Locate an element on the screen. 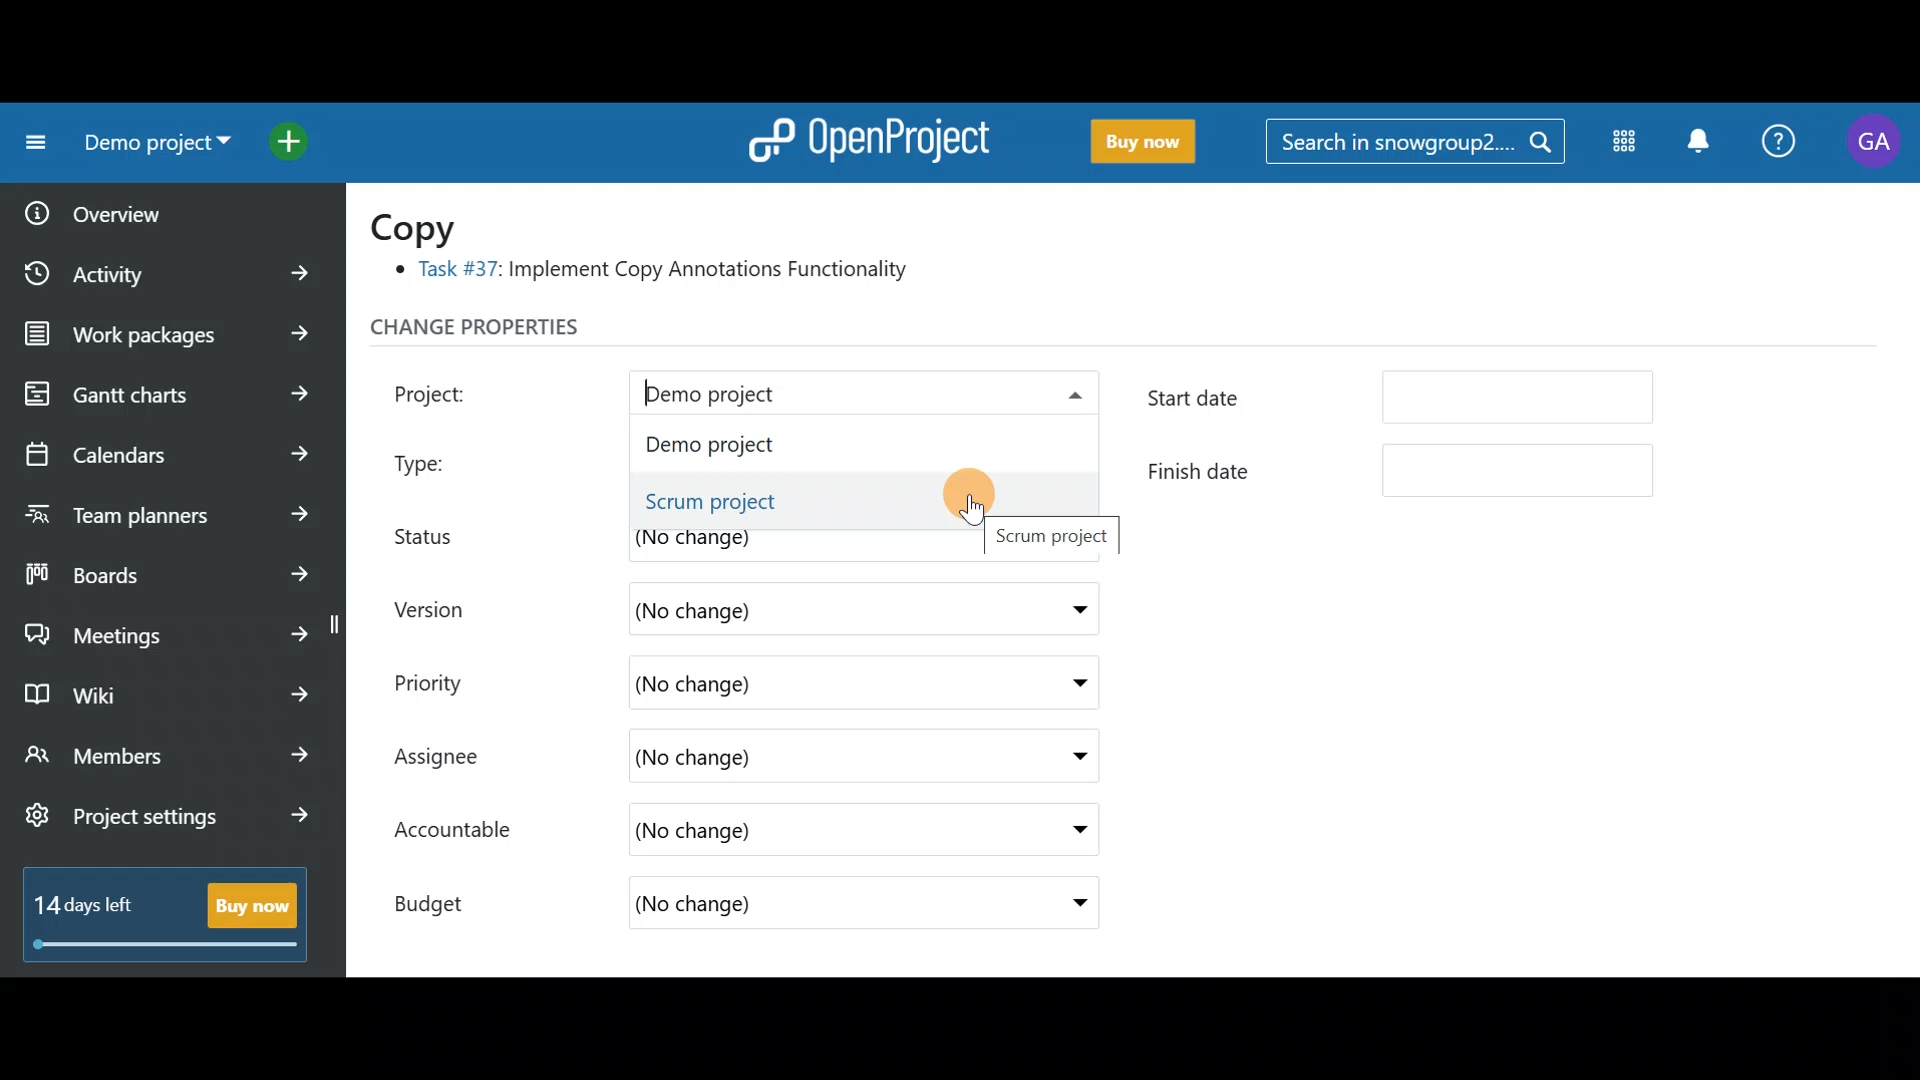 This screenshot has height=1080, width=1920. (No change) is located at coordinates (796, 906).